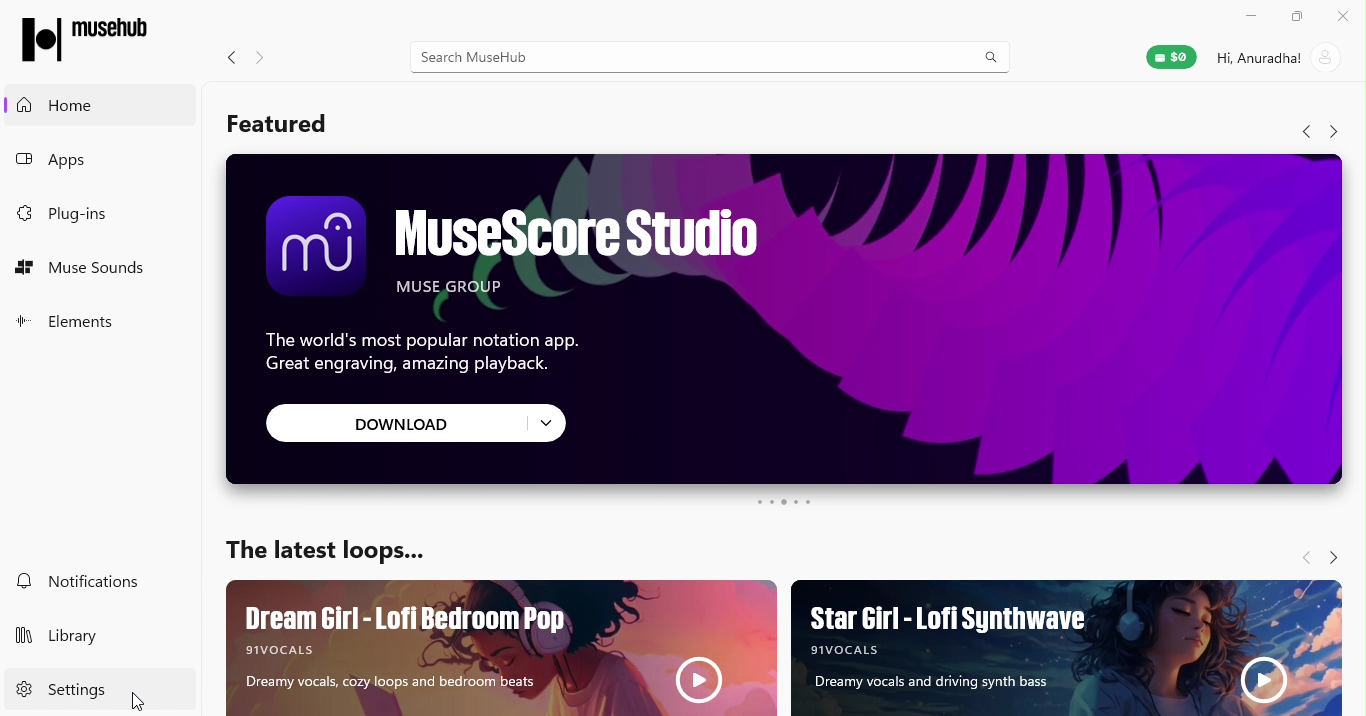 The width and height of the screenshot is (1366, 716). What do you see at coordinates (783, 505) in the screenshot?
I see `dots` at bounding box center [783, 505].